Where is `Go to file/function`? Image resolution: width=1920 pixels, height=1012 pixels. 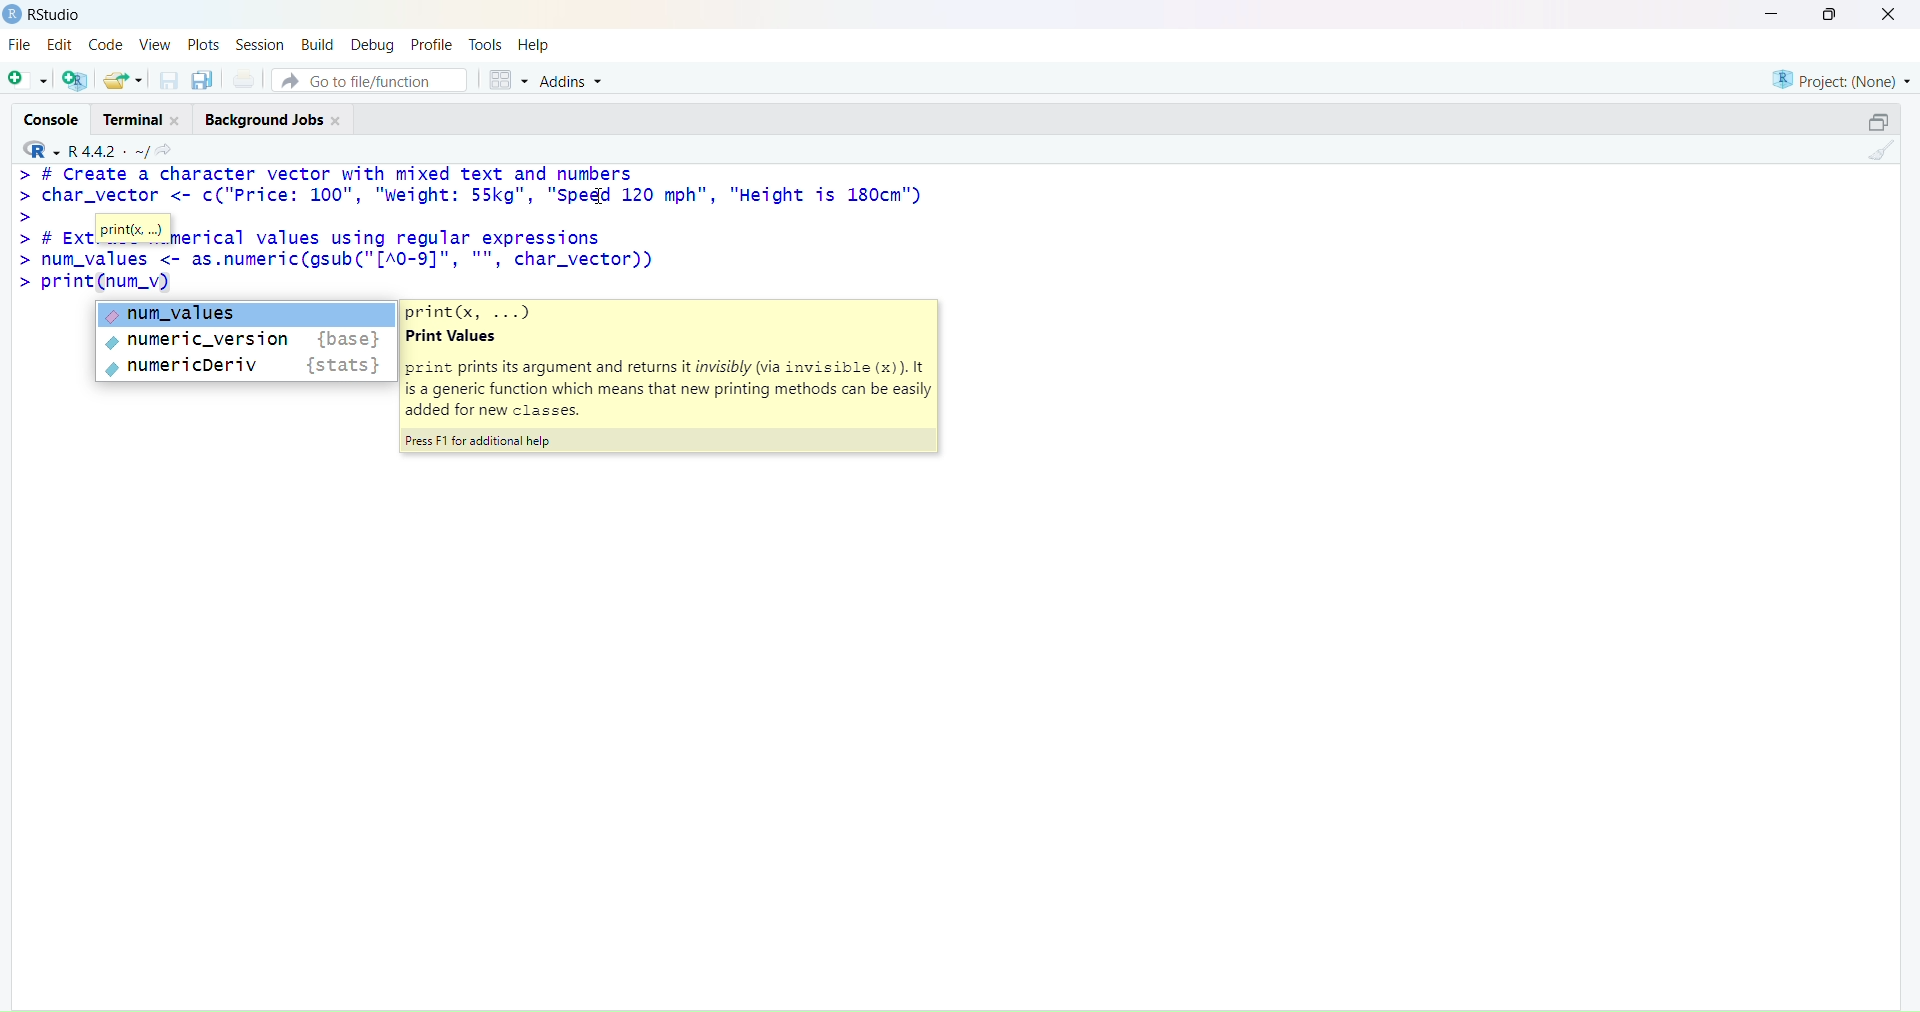
Go to file/function is located at coordinates (371, 80).